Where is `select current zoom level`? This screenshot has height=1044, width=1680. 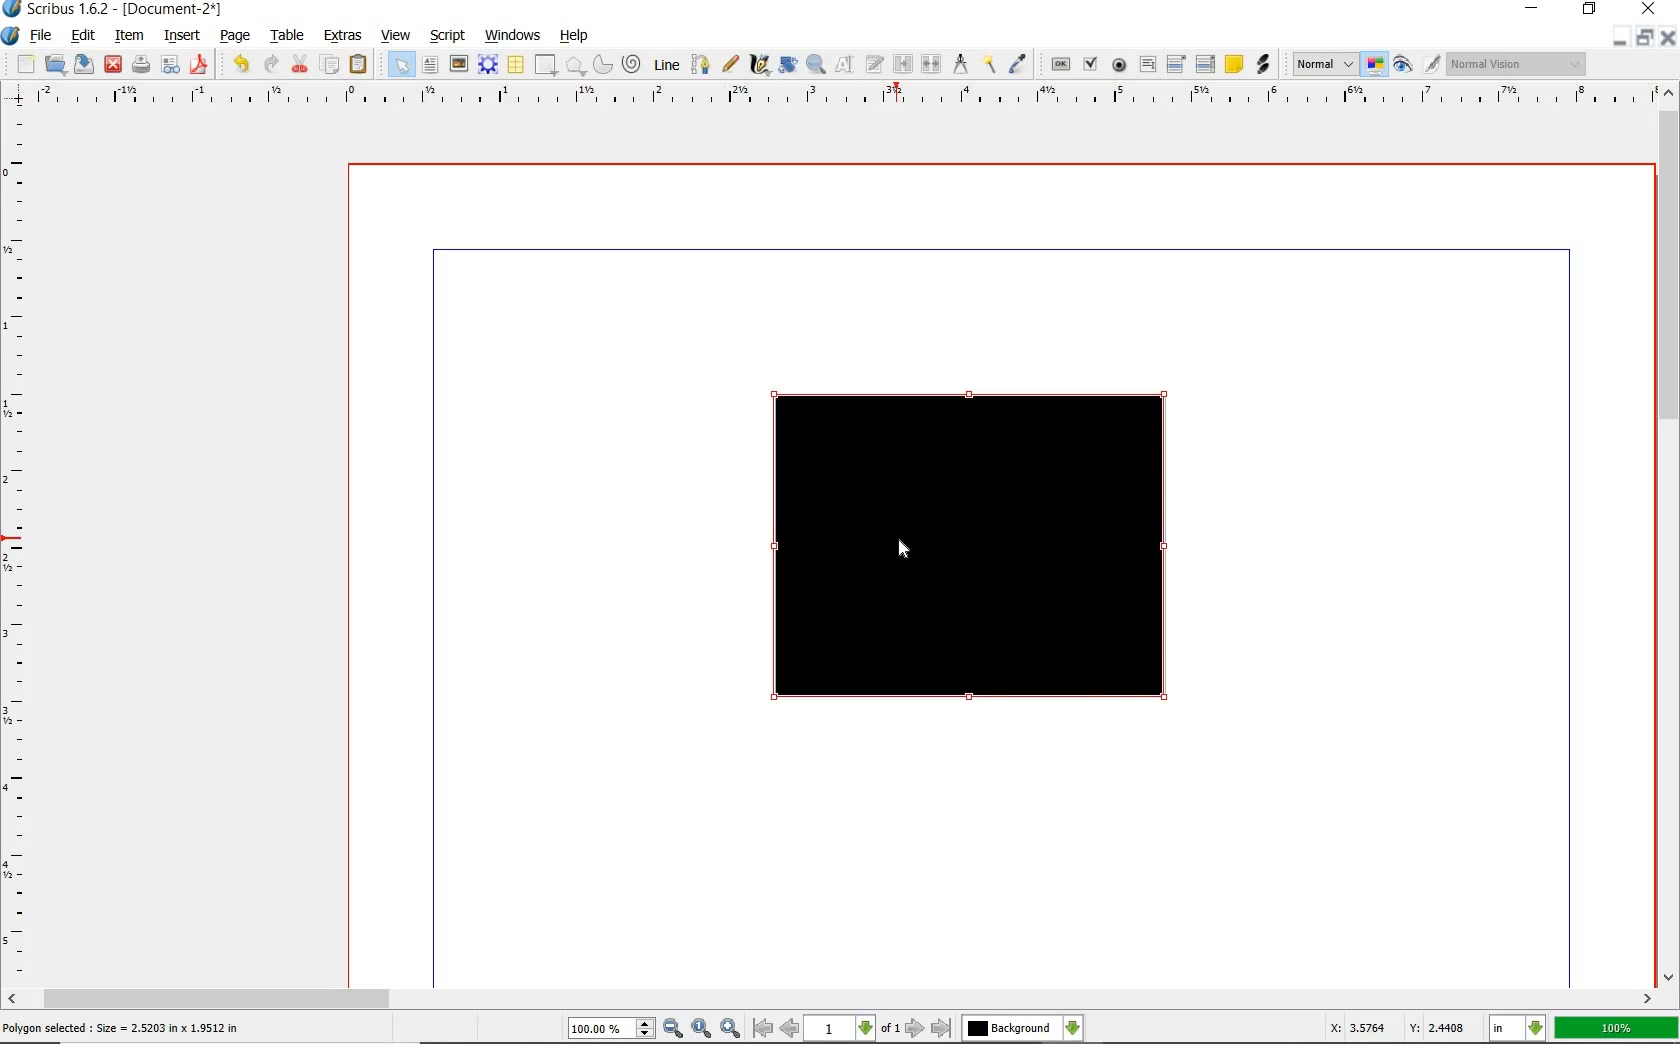
select current zoom level is located at coordinates (611, 1030).